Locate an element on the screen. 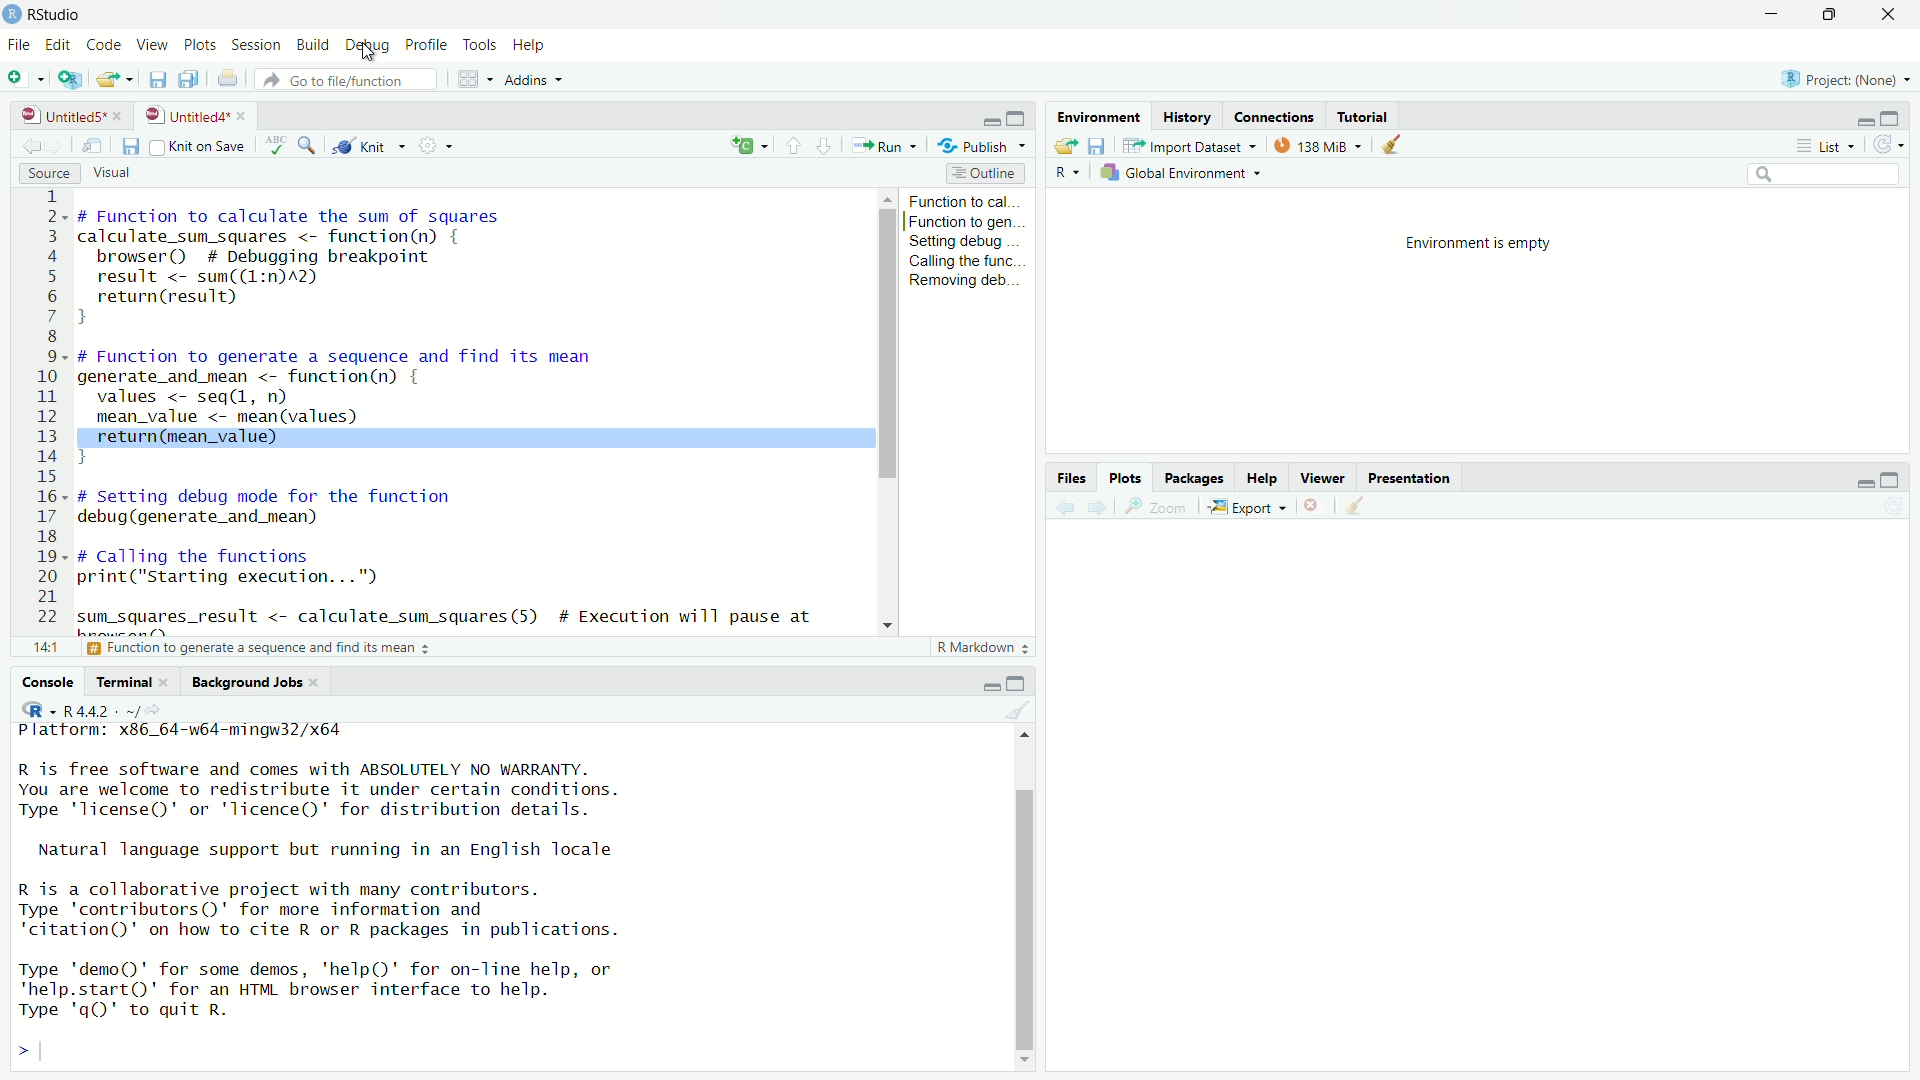 The width and height of the screenshot is (1920, 1080). maximize is located at coordinates (1839, 17).